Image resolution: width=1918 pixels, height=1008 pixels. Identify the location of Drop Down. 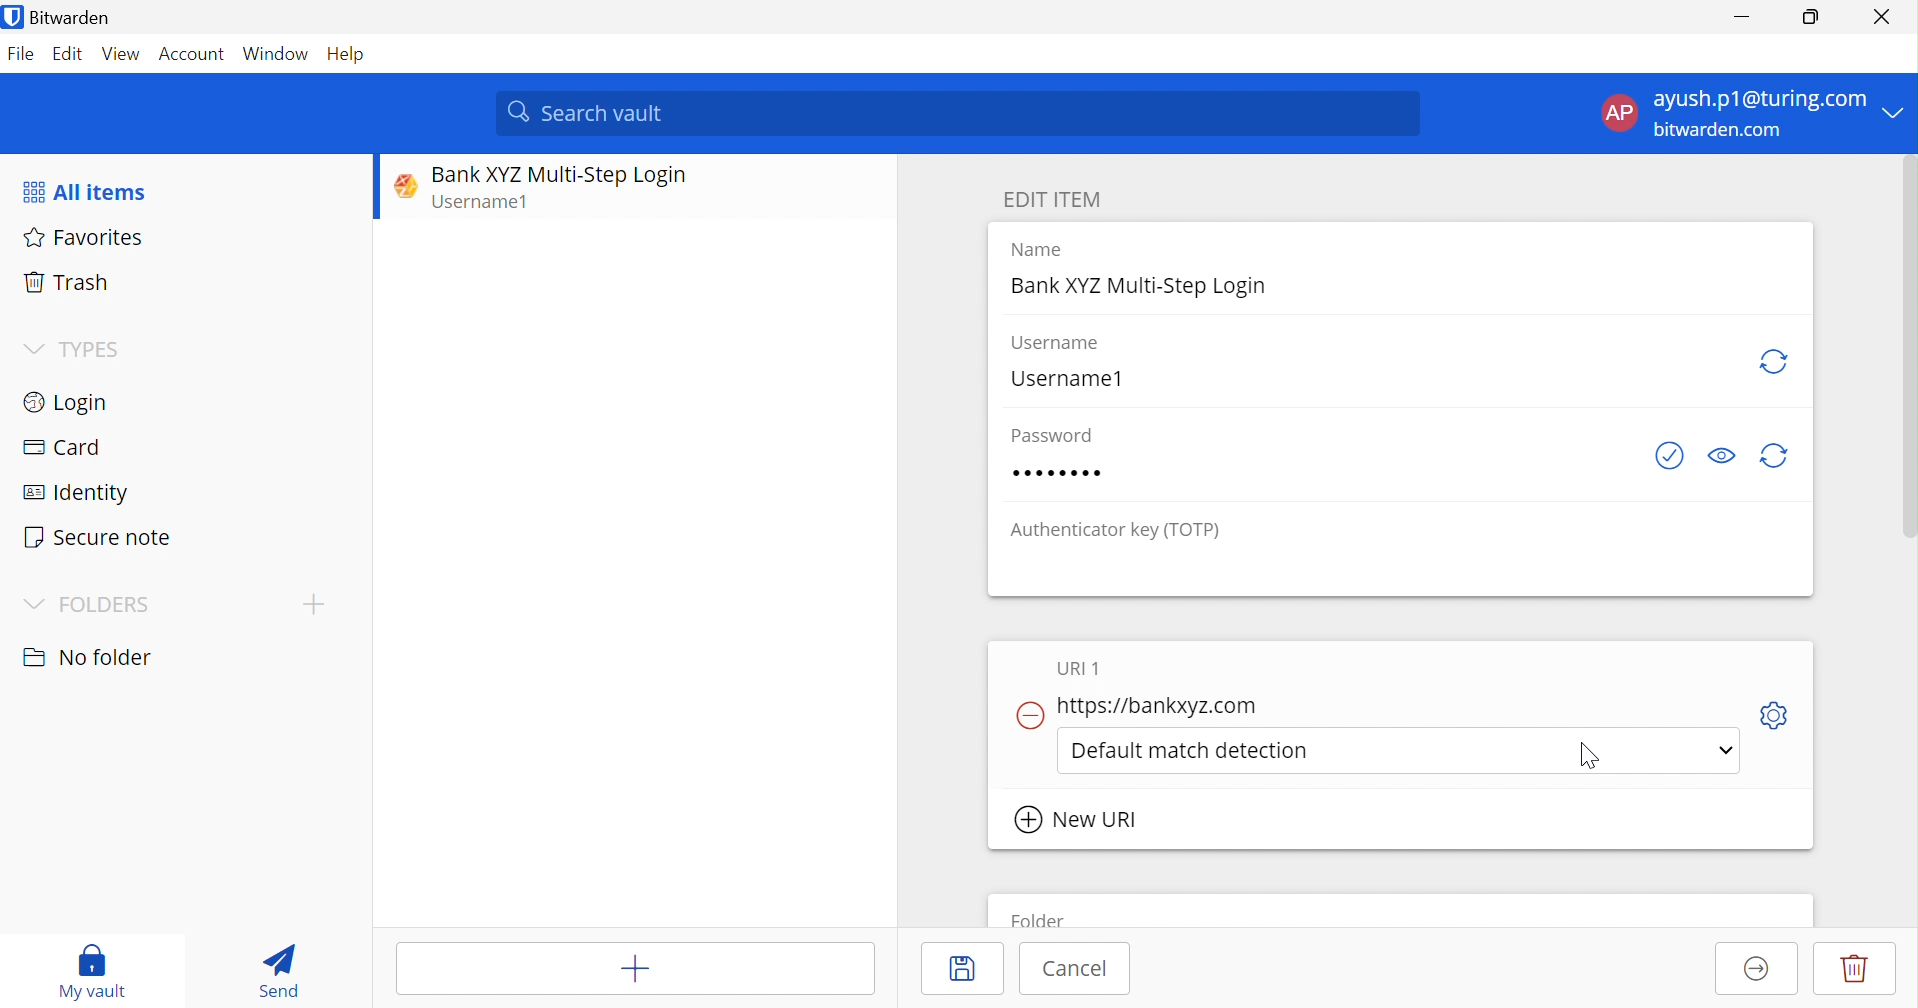
(1723, 754).